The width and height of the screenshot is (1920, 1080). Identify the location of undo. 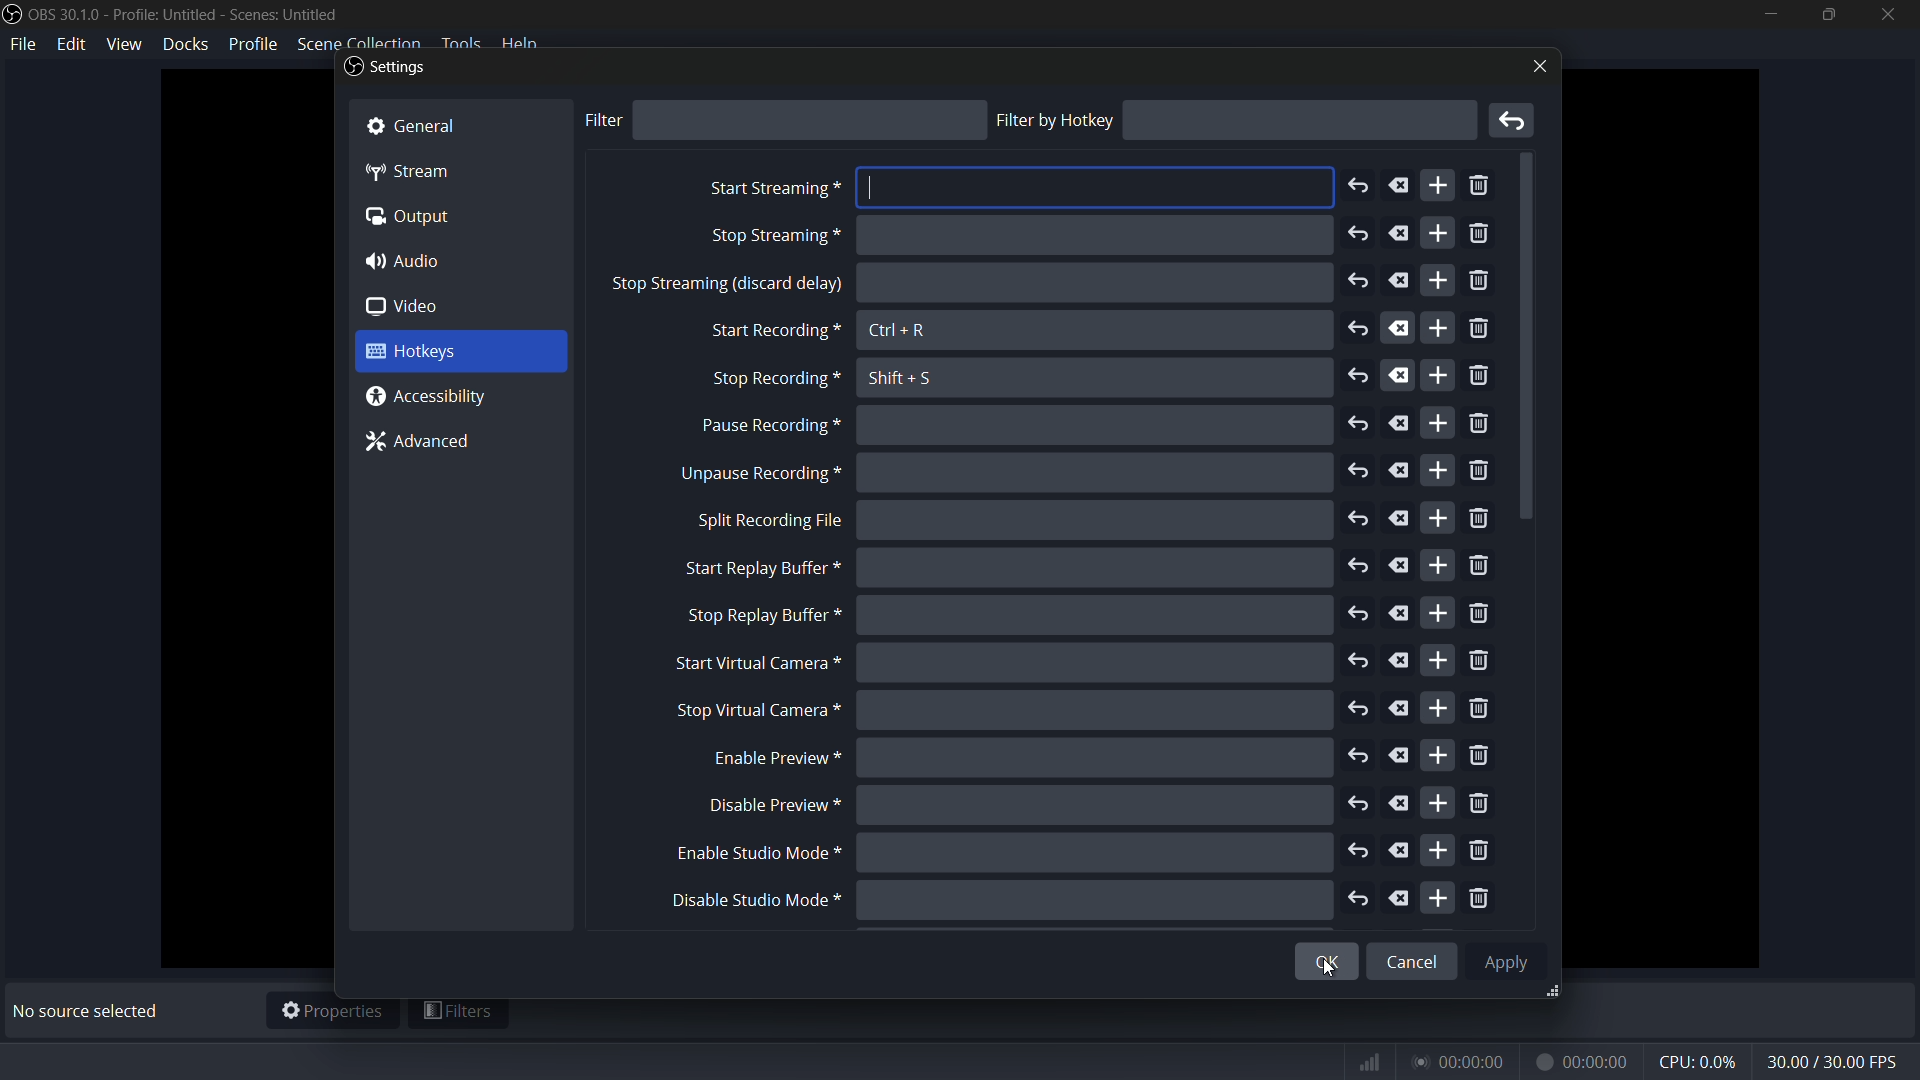
(1359, 854).